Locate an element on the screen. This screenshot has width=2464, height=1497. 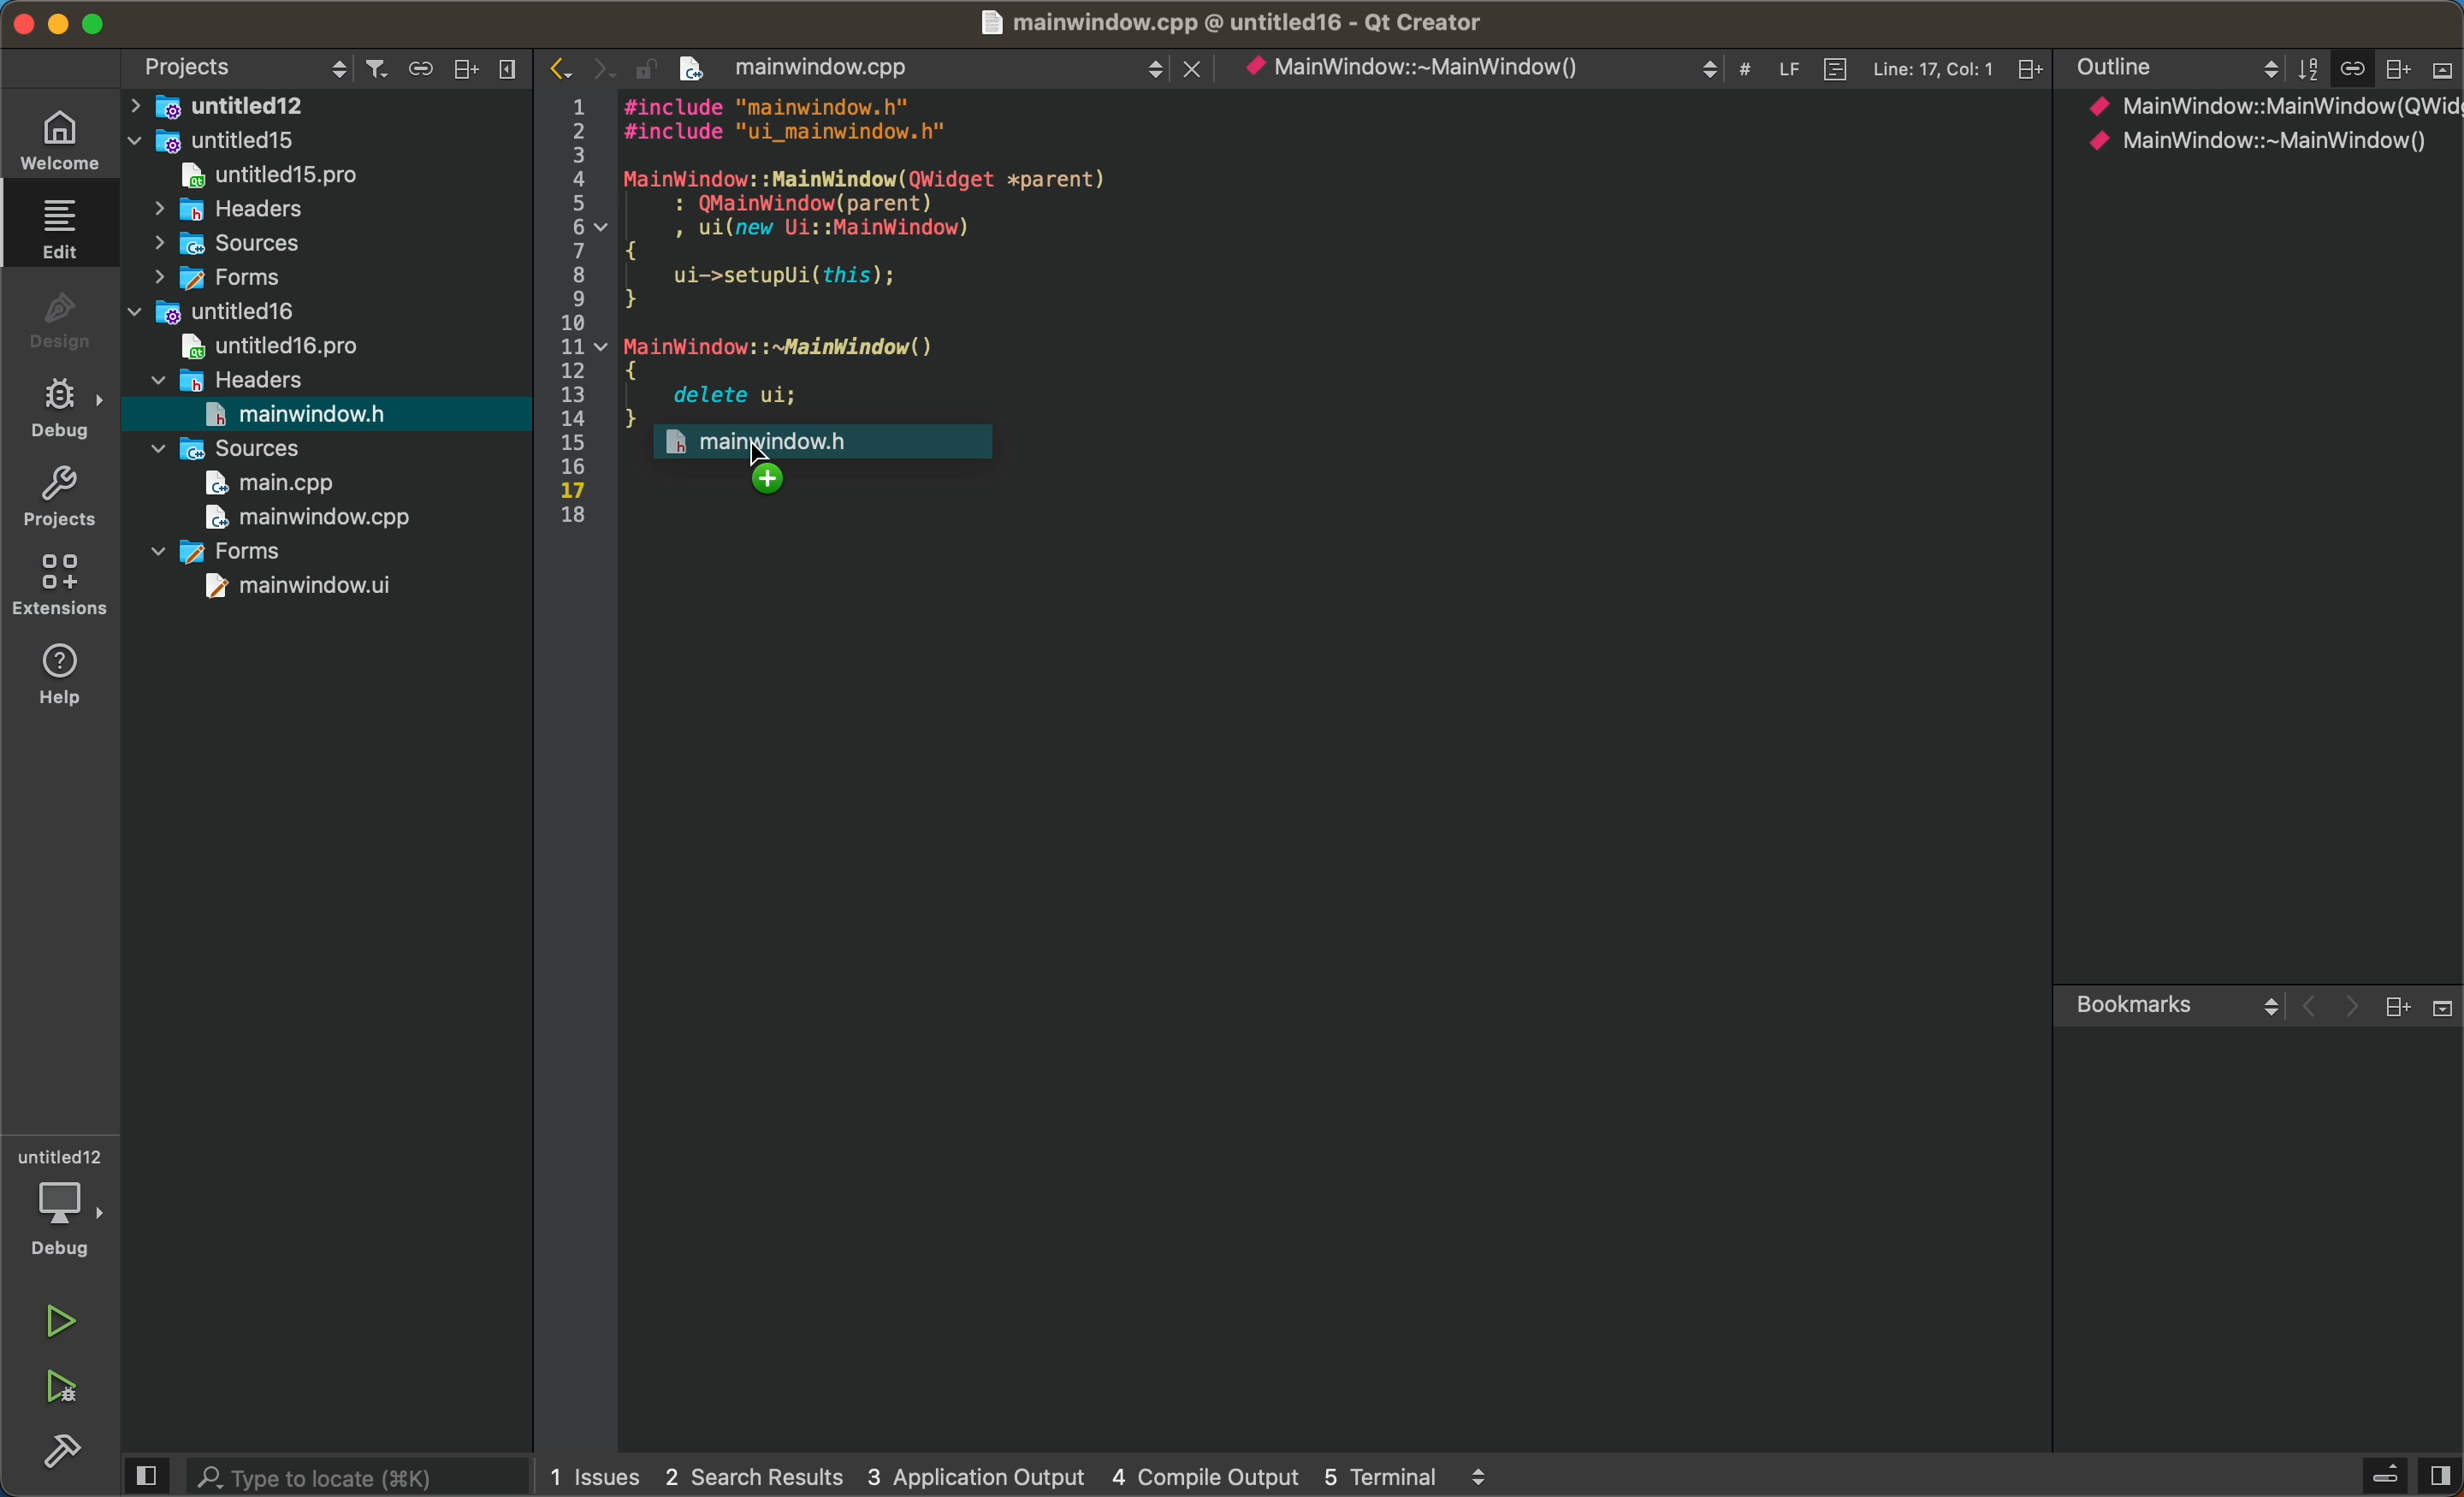
on drag is located at coordinates (834, 443).